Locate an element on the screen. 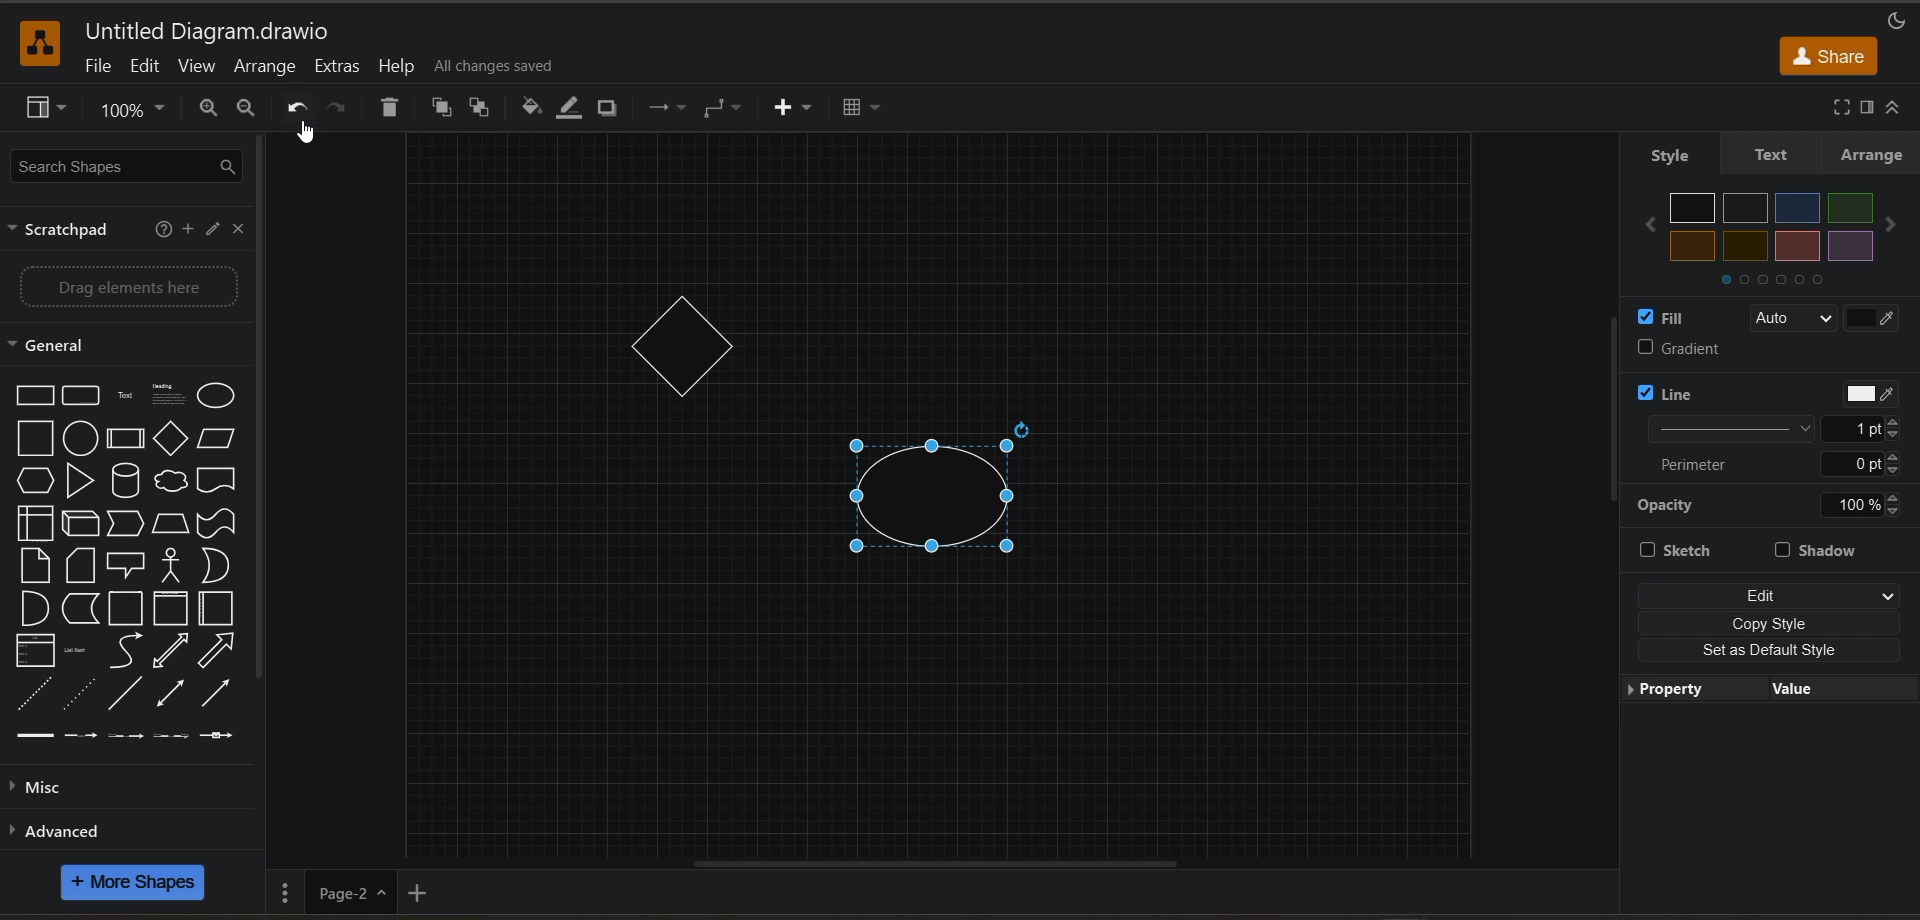 This screenshot has width=1920, height=920. Link is located at coordinates (35, 735).